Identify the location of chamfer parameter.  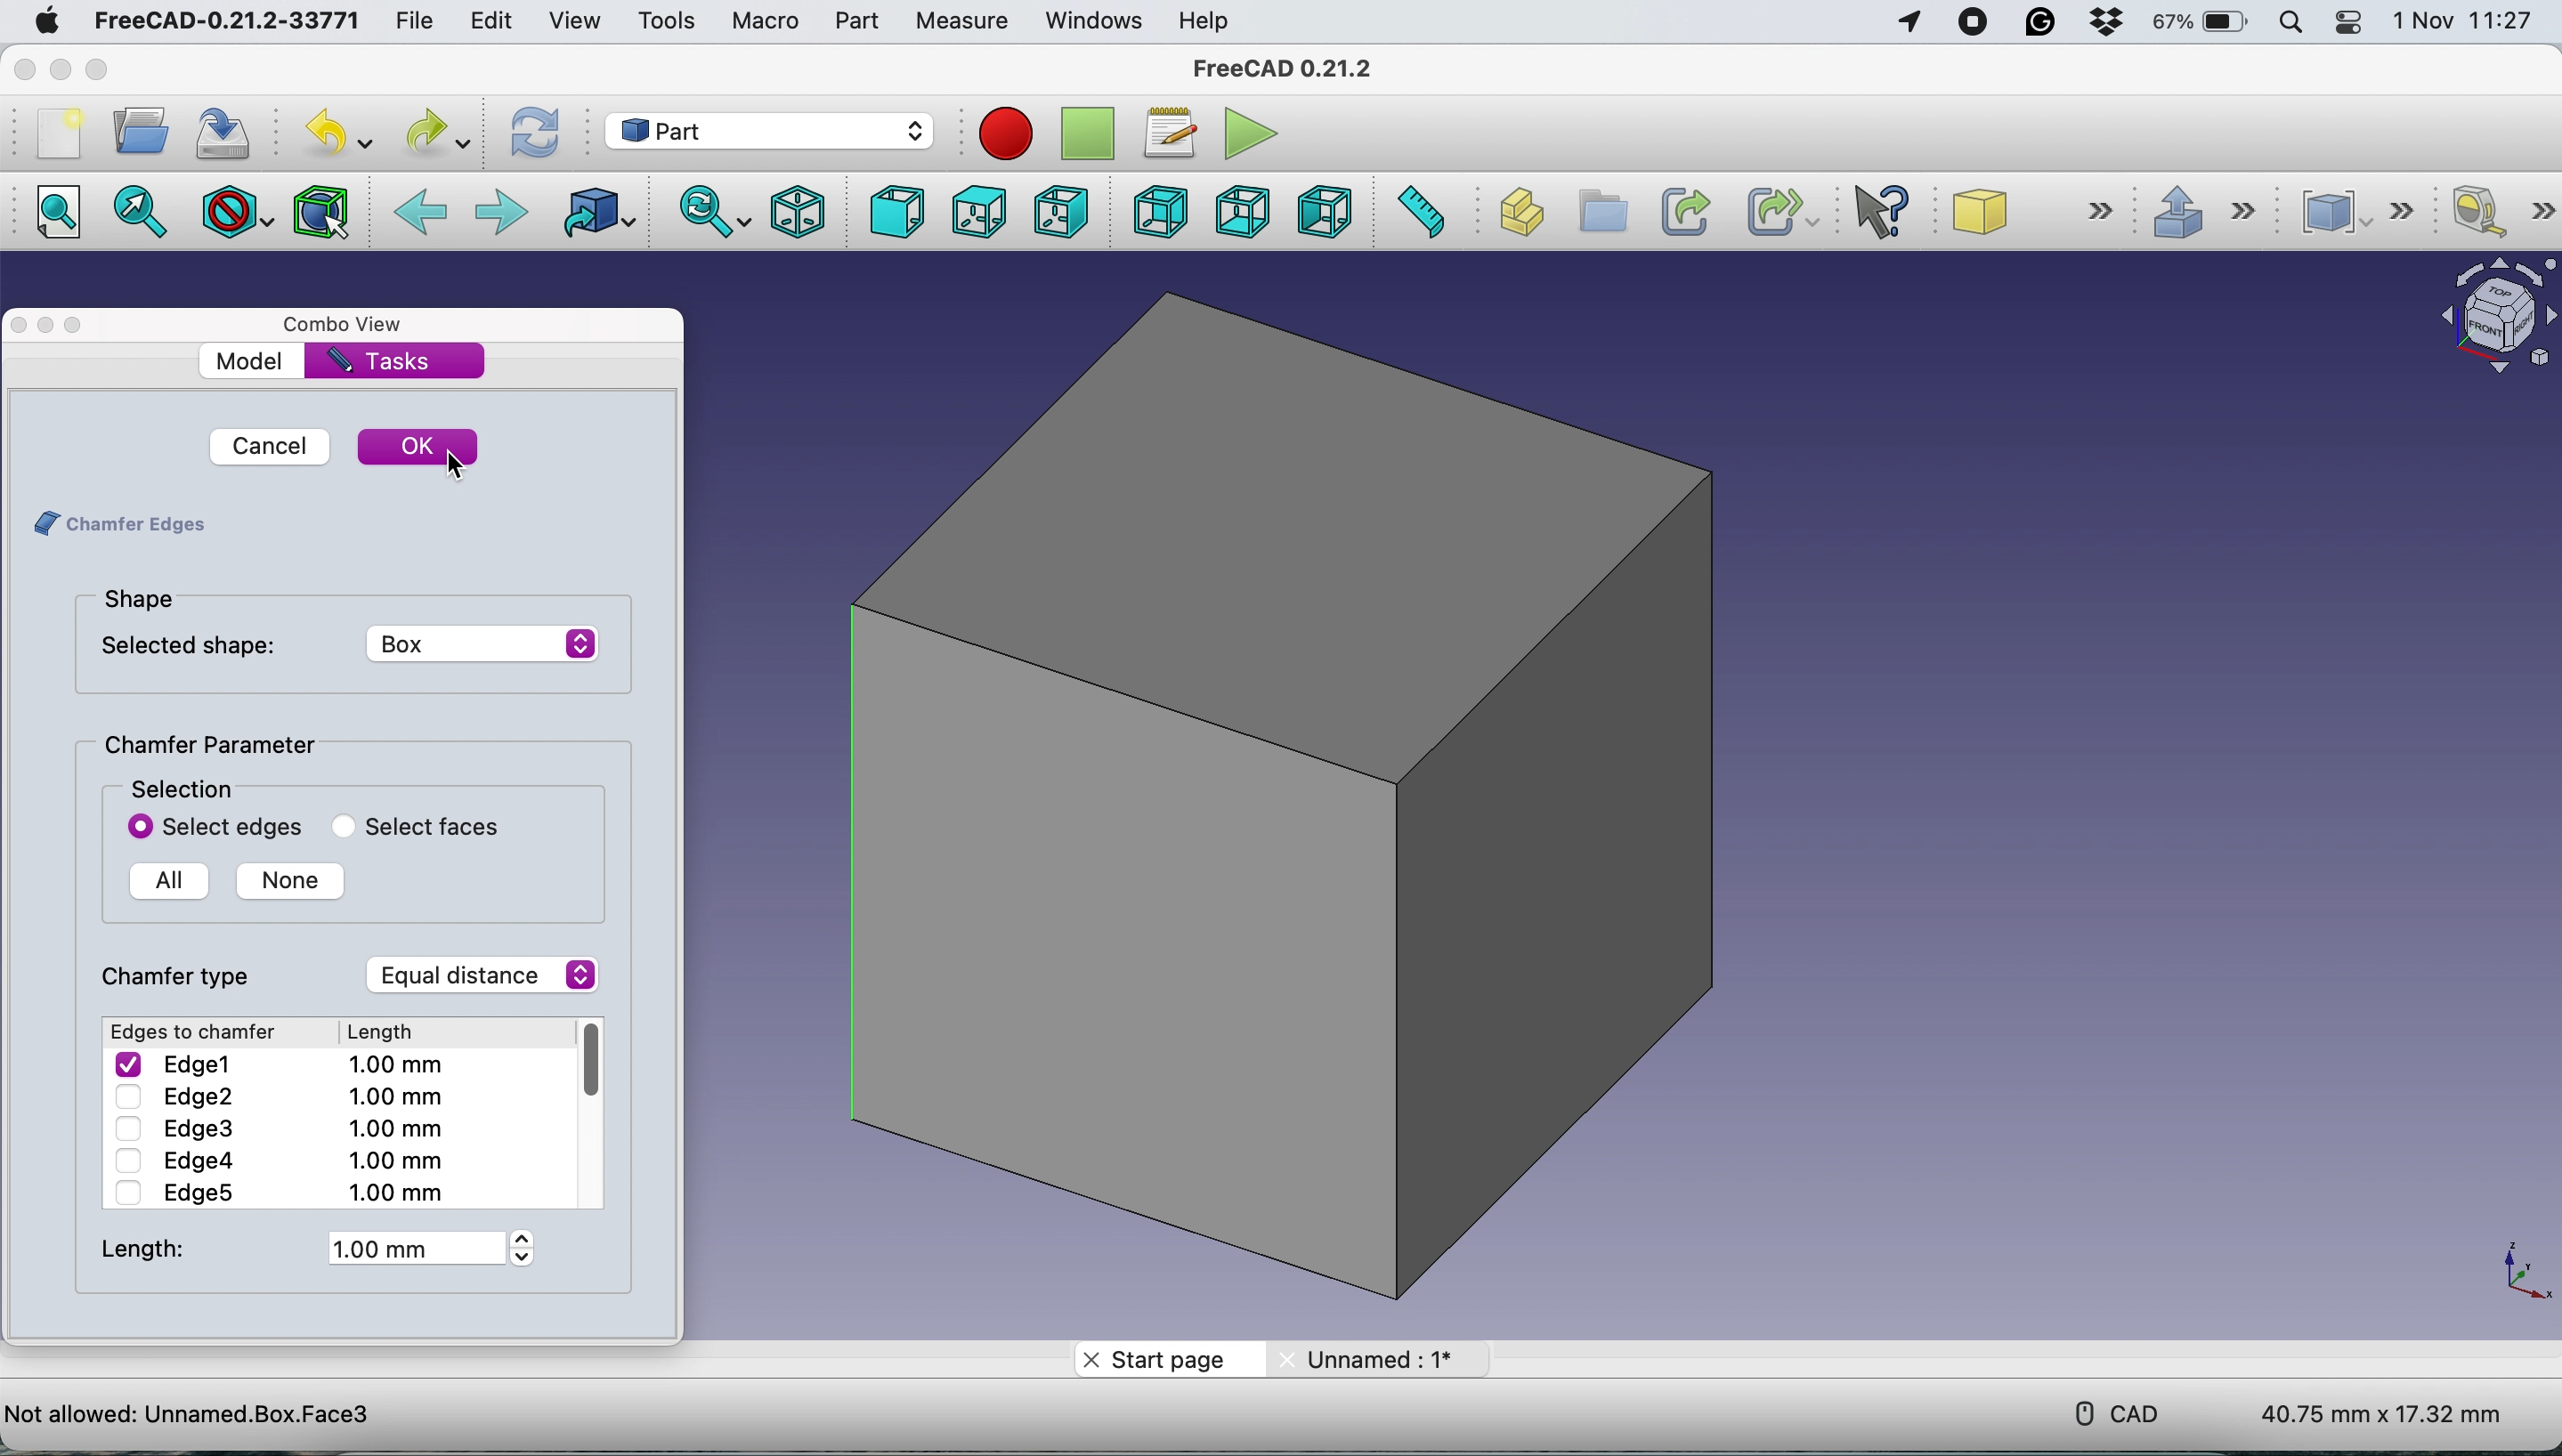
(228, 740).